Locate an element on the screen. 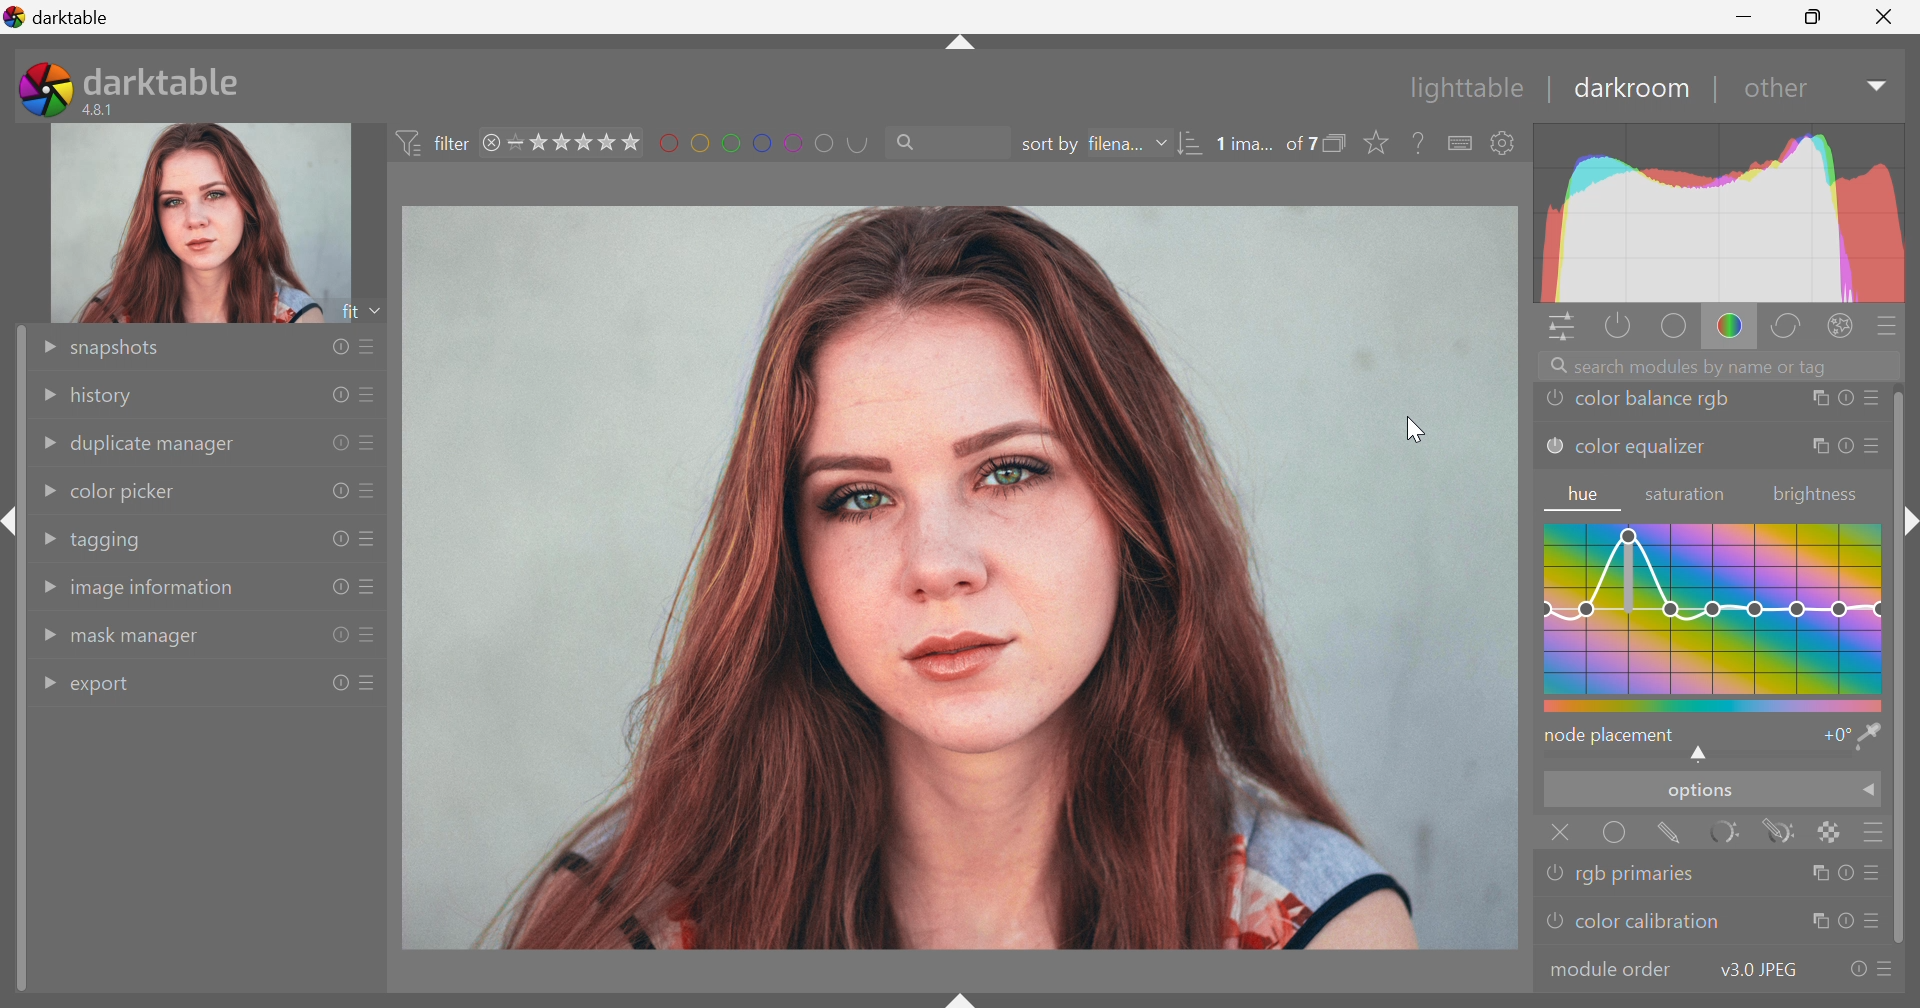 This screenshot has height=1008, width=1920. history is located at coordinates (107, 397).